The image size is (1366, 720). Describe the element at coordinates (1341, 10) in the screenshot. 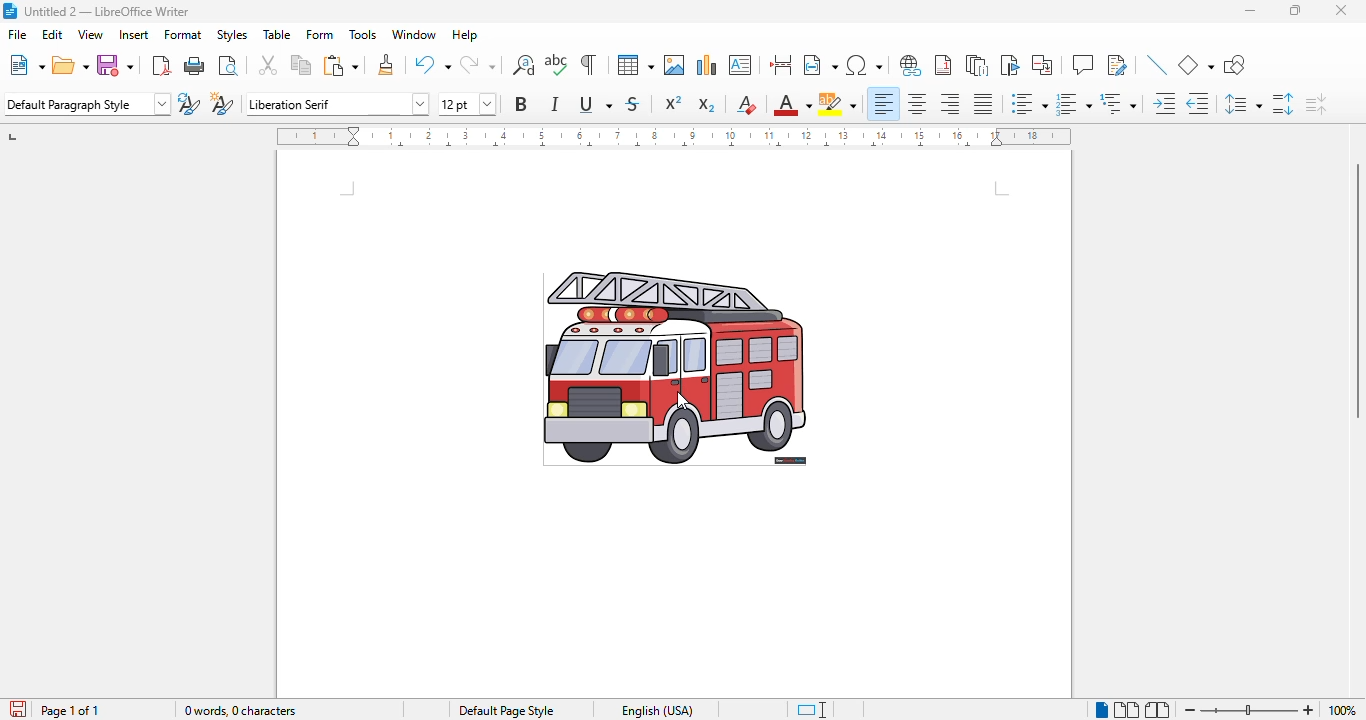

I see `close` at that location.